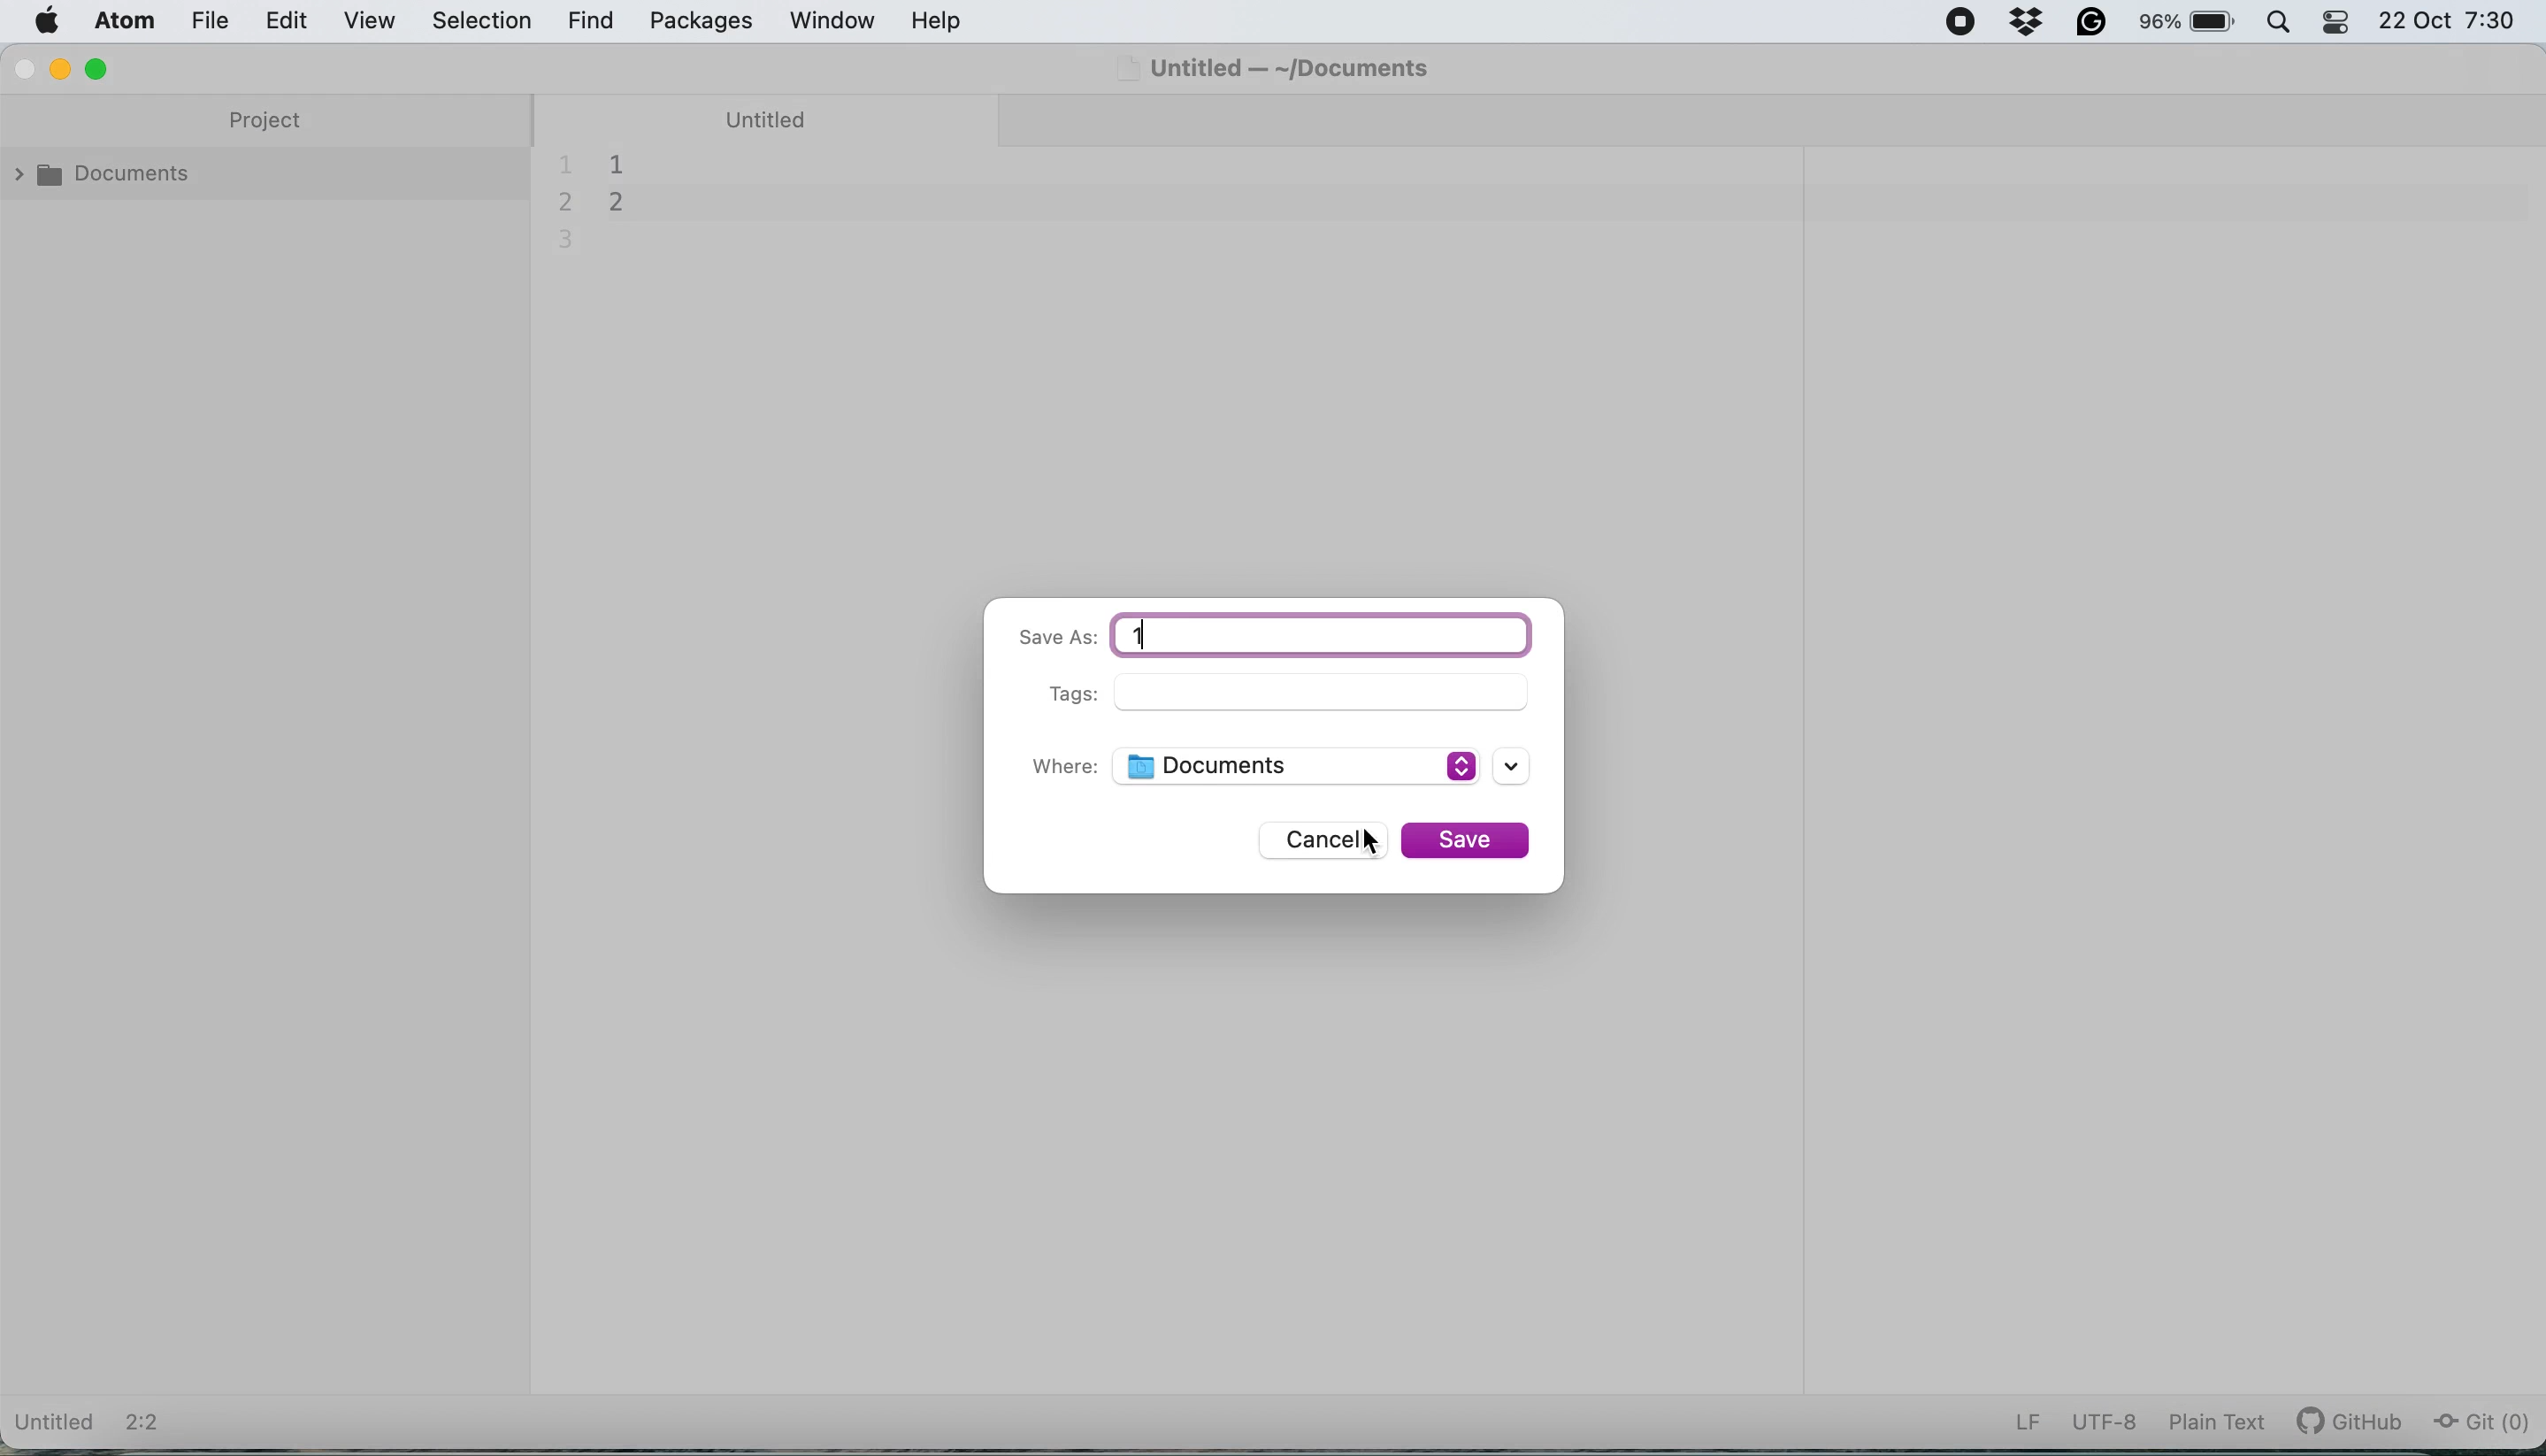 The width and height of the screenshot is (2546, 1456). What do you see at coordinates (268, 123) in the screenshot?
I see `project` at bounding box center [268, 123].